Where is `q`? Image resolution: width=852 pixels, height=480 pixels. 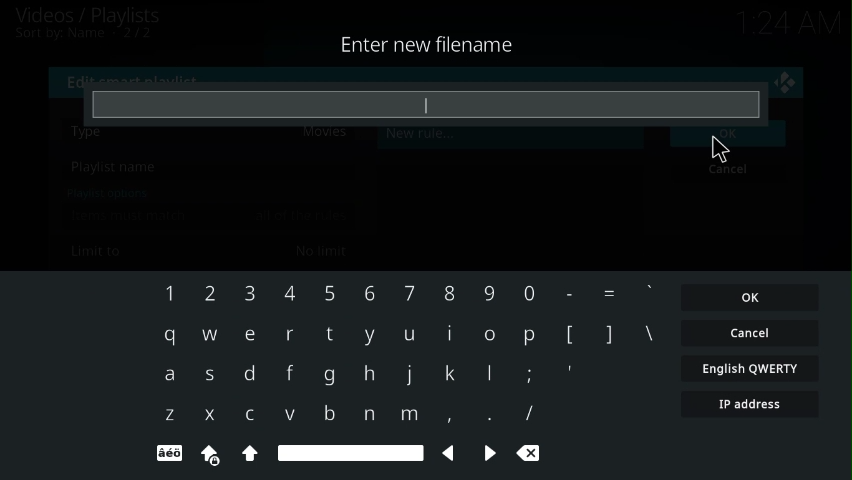 q is located at coordinates (164, 337).